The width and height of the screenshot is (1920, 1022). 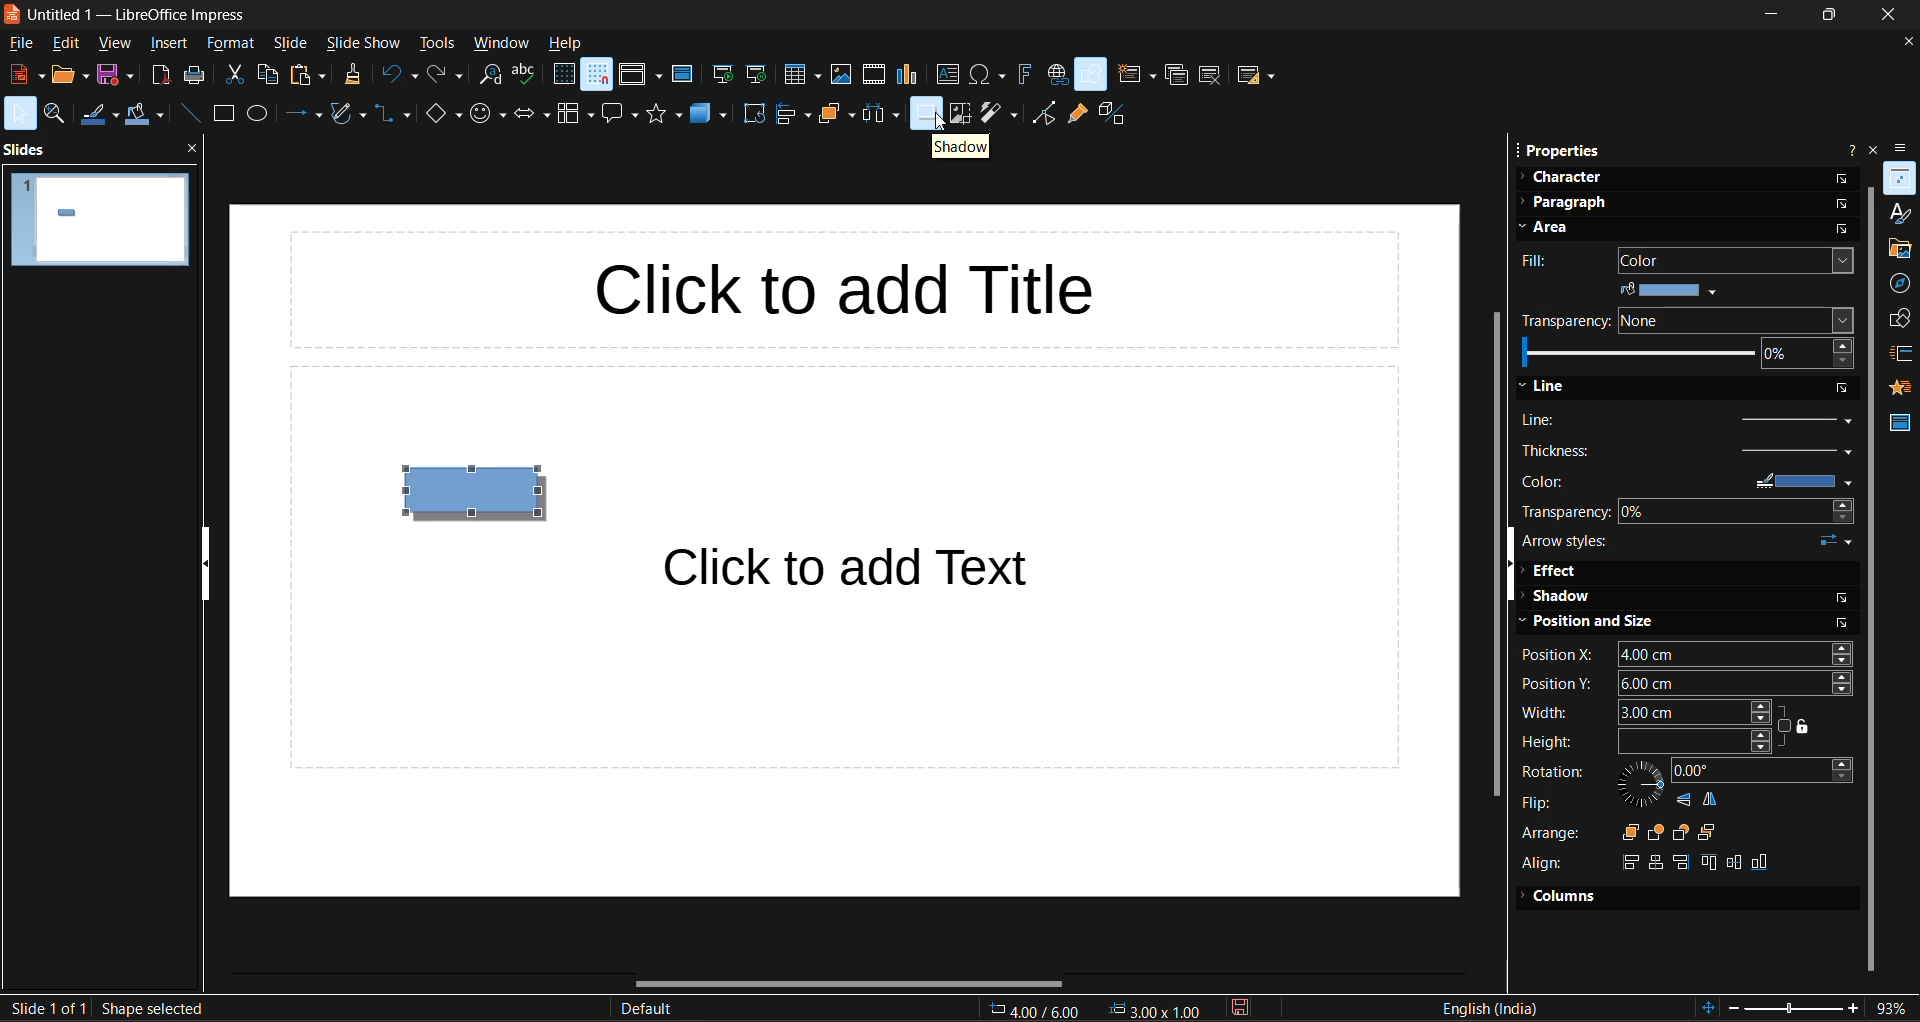 I want to click on save, so click(x=117, y=75).